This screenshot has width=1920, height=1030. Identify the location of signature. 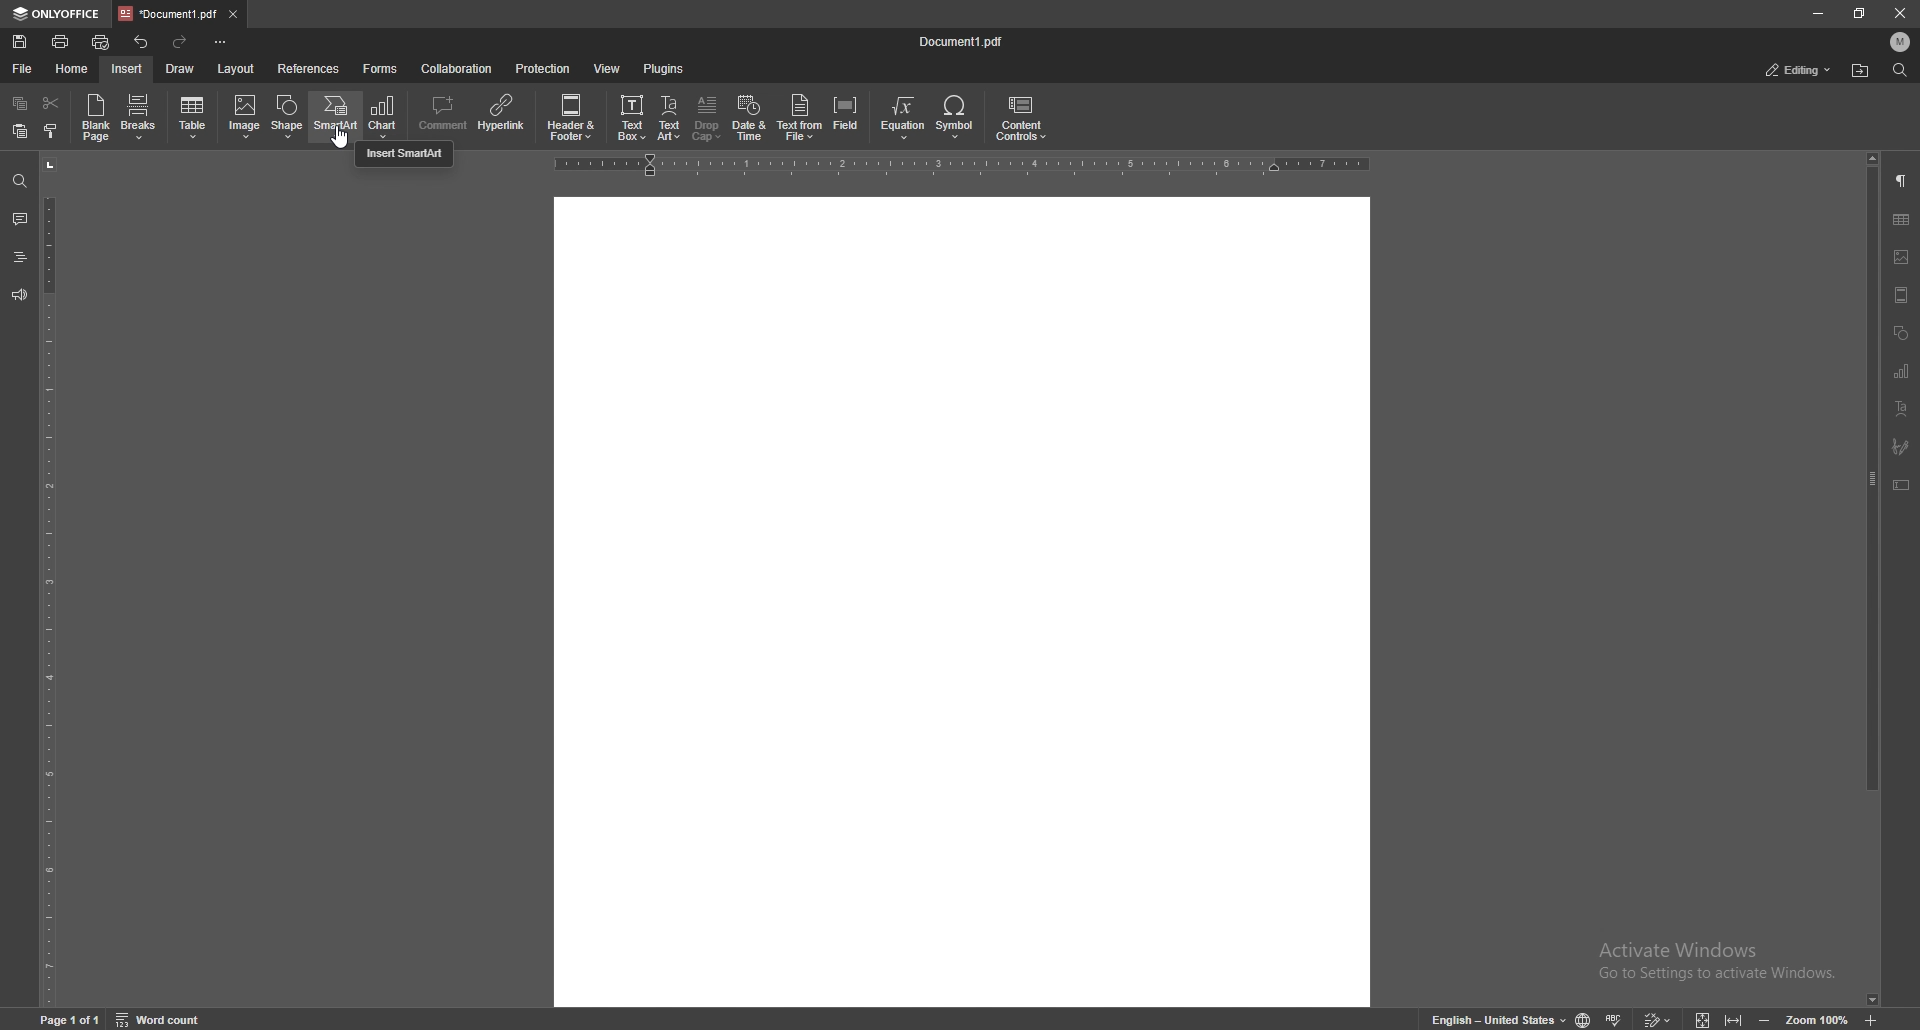
(1901, 446).